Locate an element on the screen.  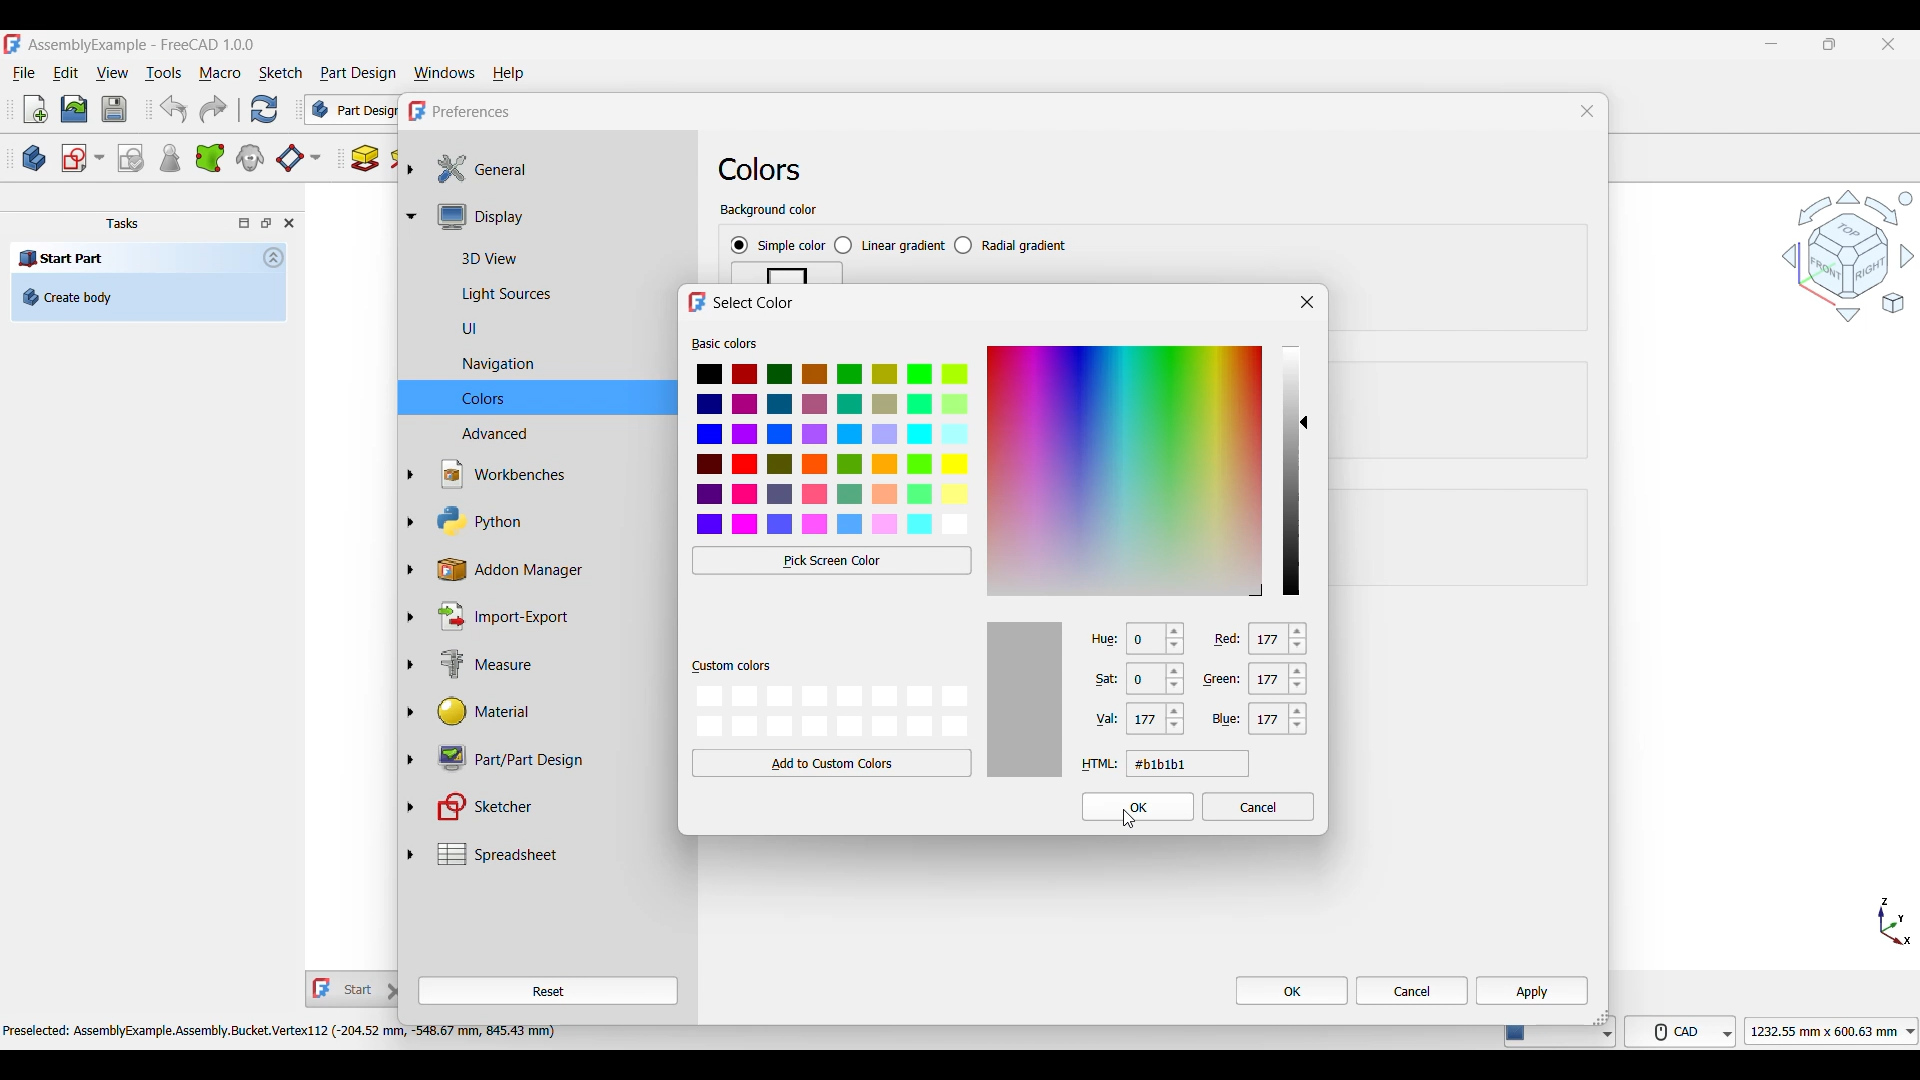
Validate sketch is located at coordinates (130, 159).